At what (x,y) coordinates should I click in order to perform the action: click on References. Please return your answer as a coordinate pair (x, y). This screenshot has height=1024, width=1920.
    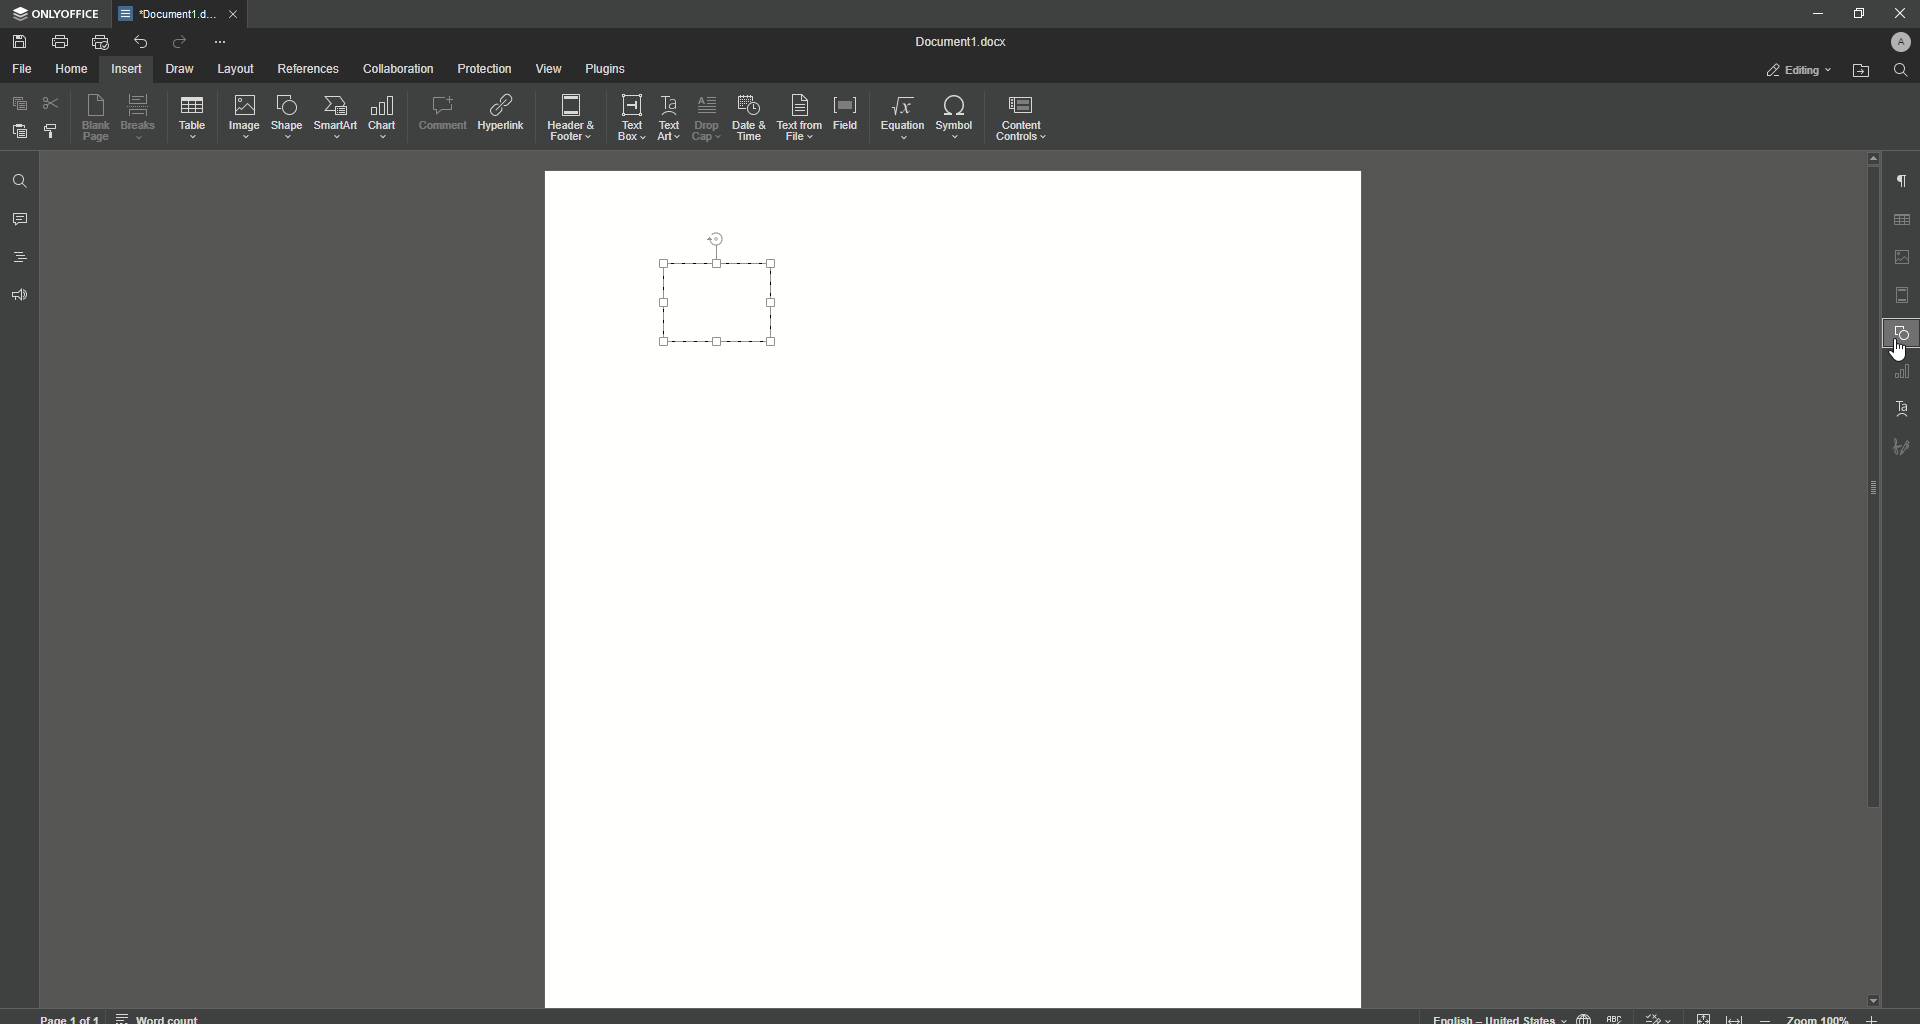
    Looking at the image, I should click on (309, 68).